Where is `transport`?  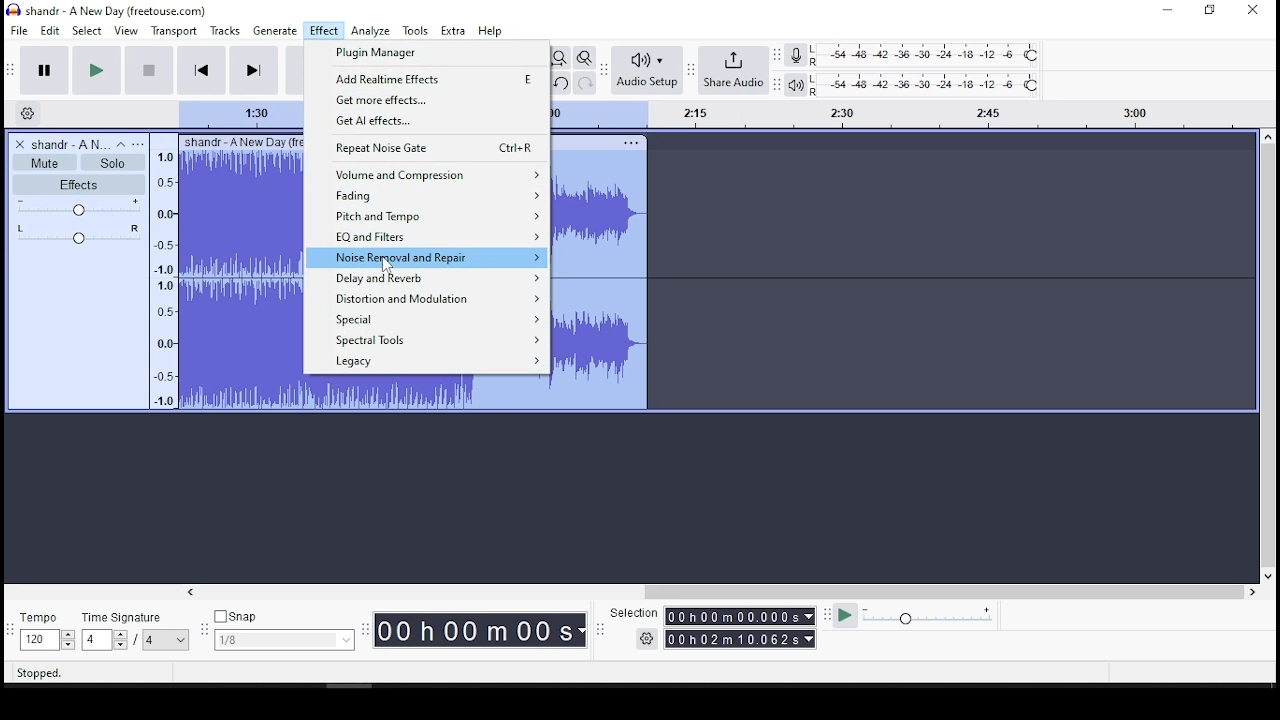
transport is located at coordinates (174, 30).